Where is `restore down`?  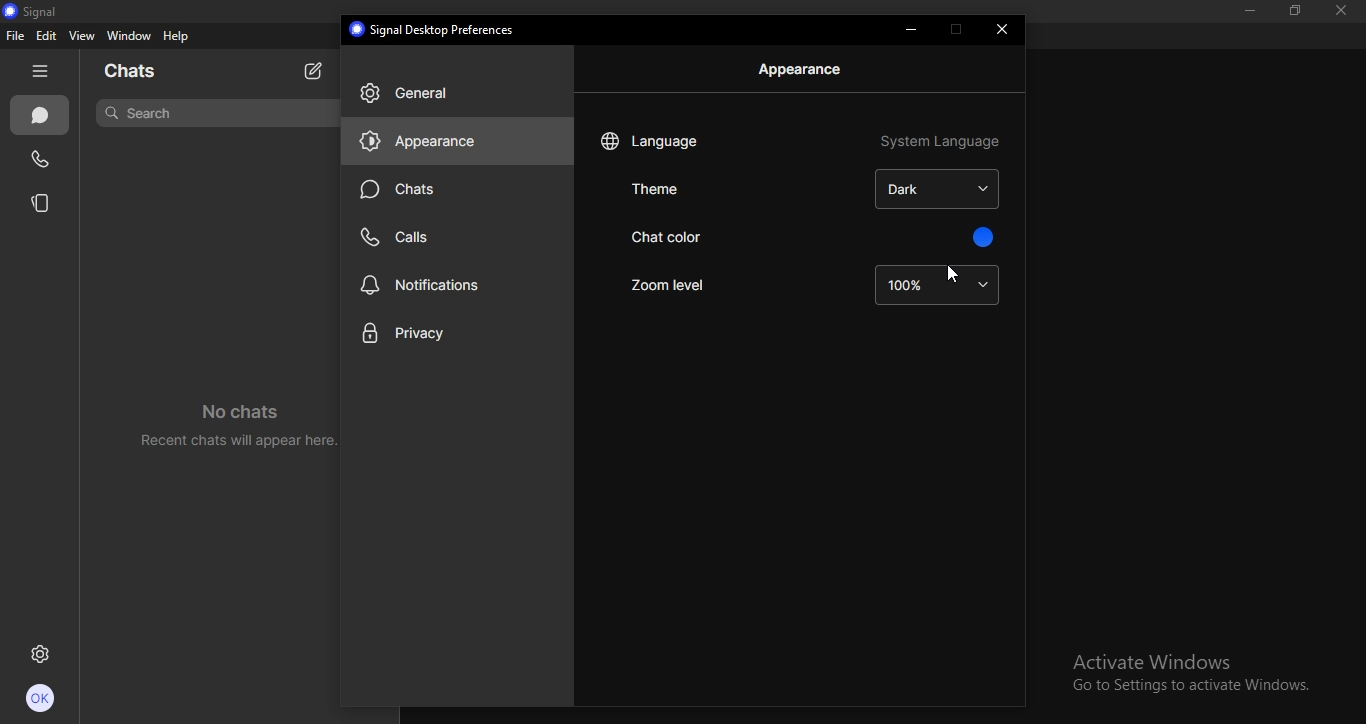
restore down is located at coordinates (1290, 11).